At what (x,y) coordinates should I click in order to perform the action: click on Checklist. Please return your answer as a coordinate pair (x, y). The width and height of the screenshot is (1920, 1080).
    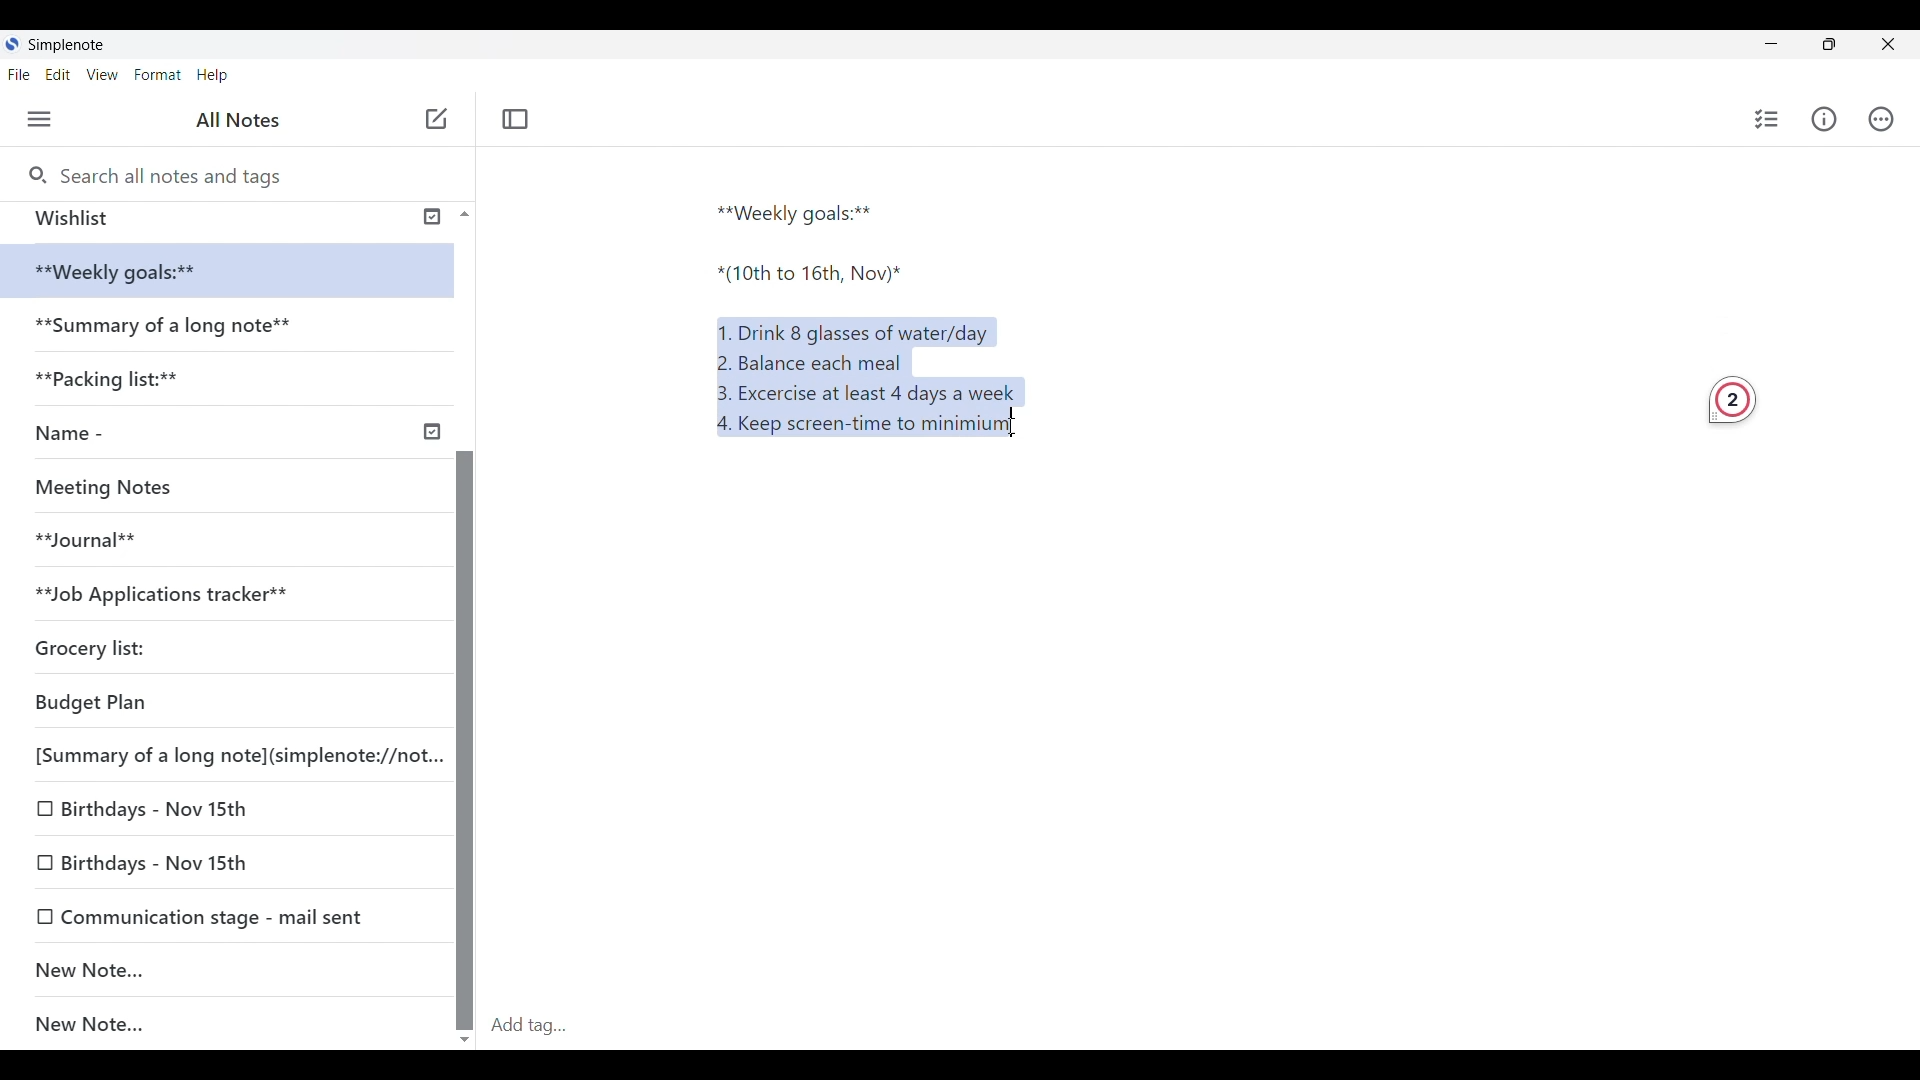
    Looking at the image, I should click on (1763, 119).